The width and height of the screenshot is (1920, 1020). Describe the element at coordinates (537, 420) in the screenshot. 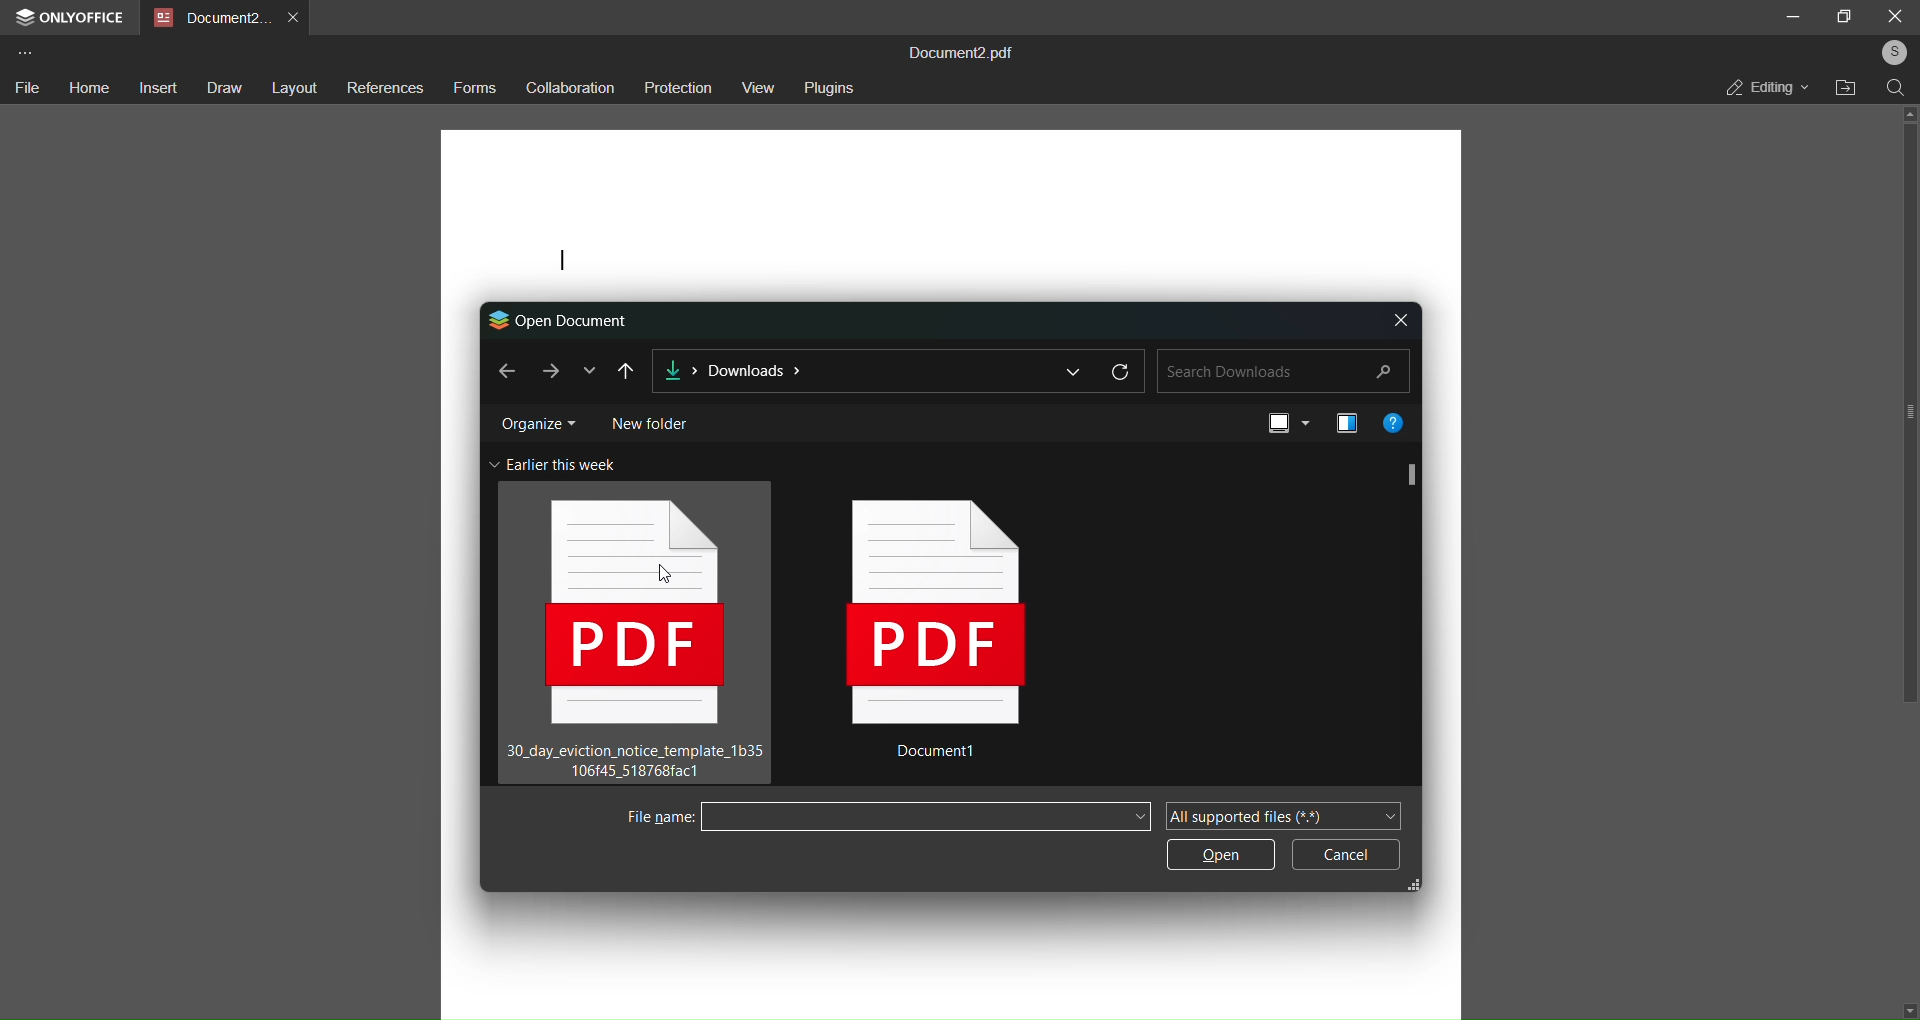

I see `organize` at that location.